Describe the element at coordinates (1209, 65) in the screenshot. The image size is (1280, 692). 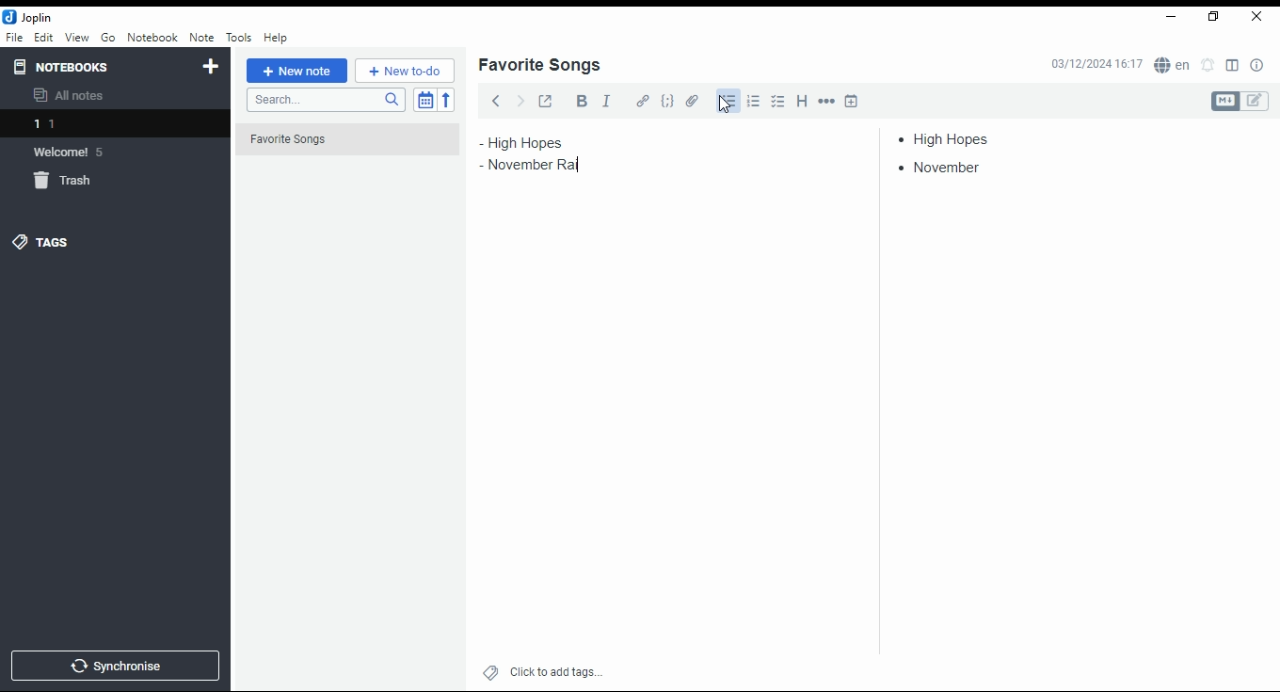
I see `set alarm` at that location.